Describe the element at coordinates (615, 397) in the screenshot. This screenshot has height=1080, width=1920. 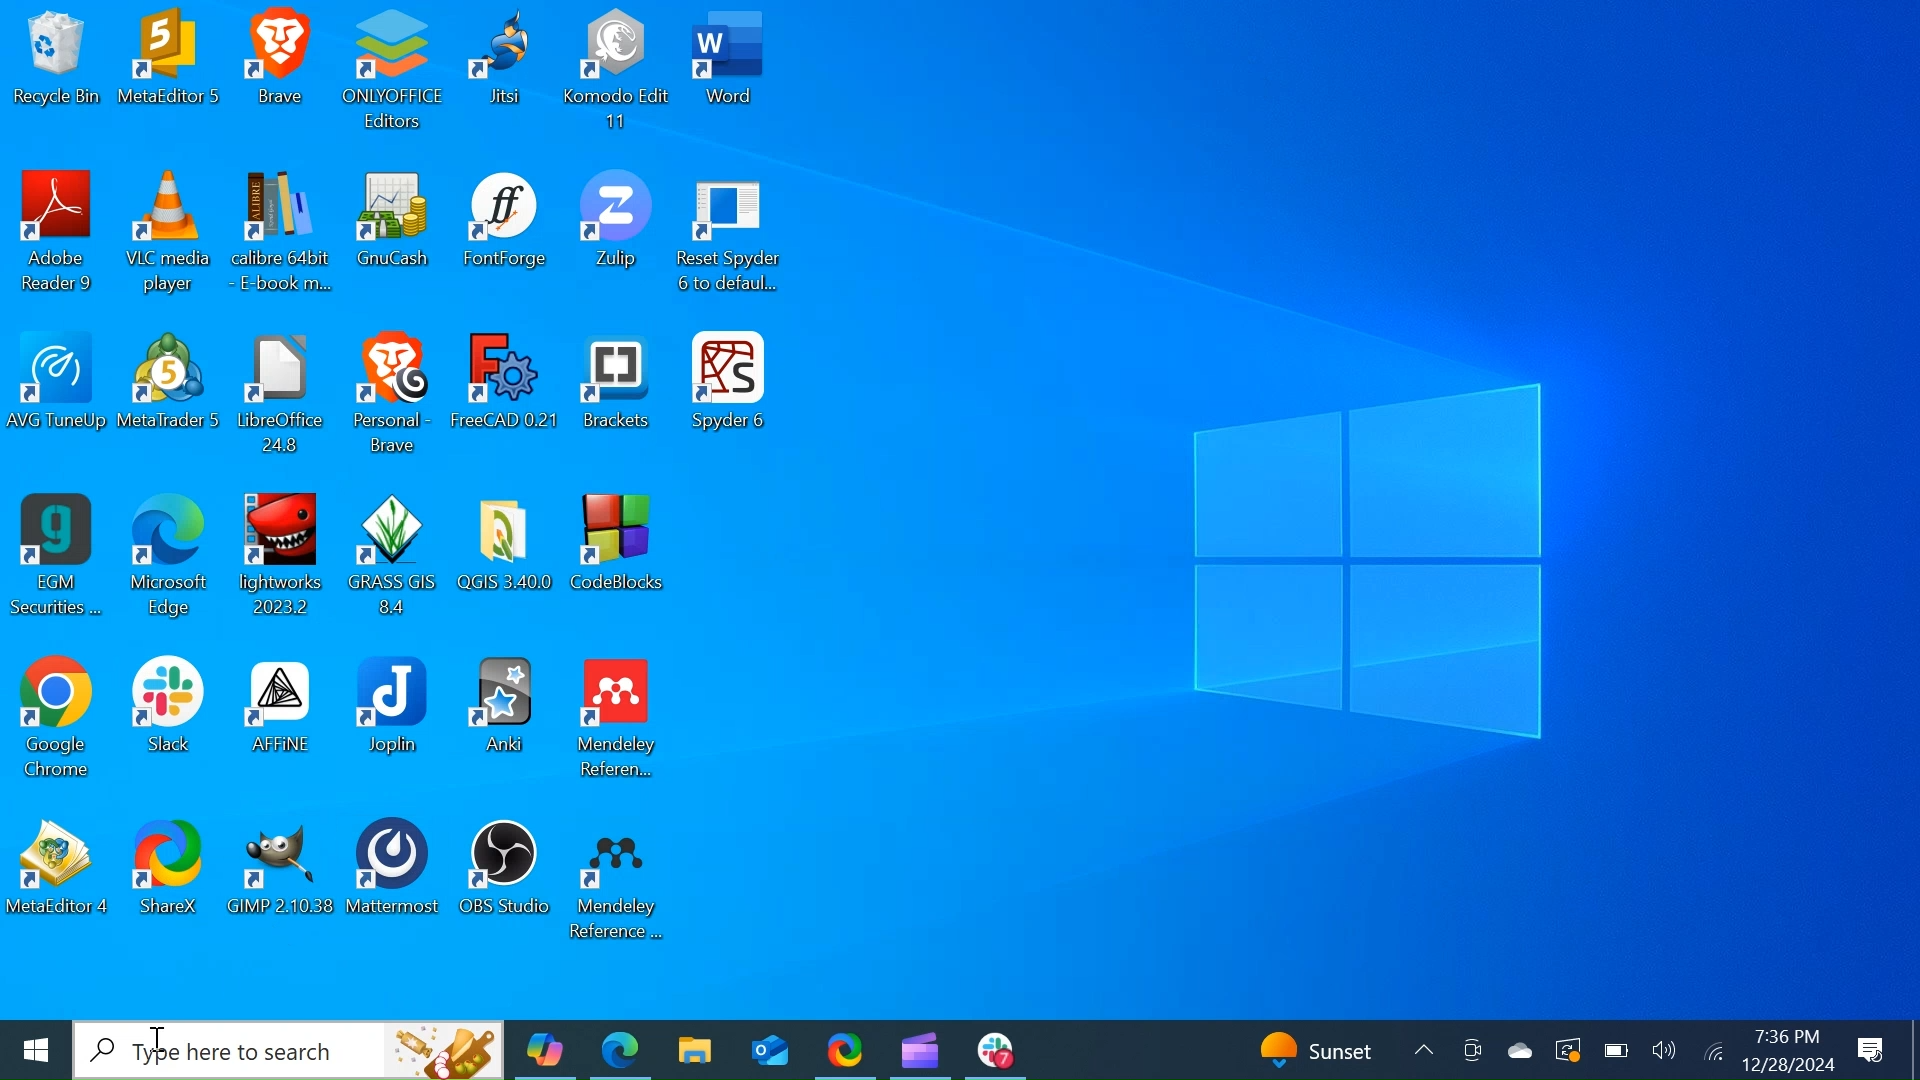
I see `Brackets` at that location.